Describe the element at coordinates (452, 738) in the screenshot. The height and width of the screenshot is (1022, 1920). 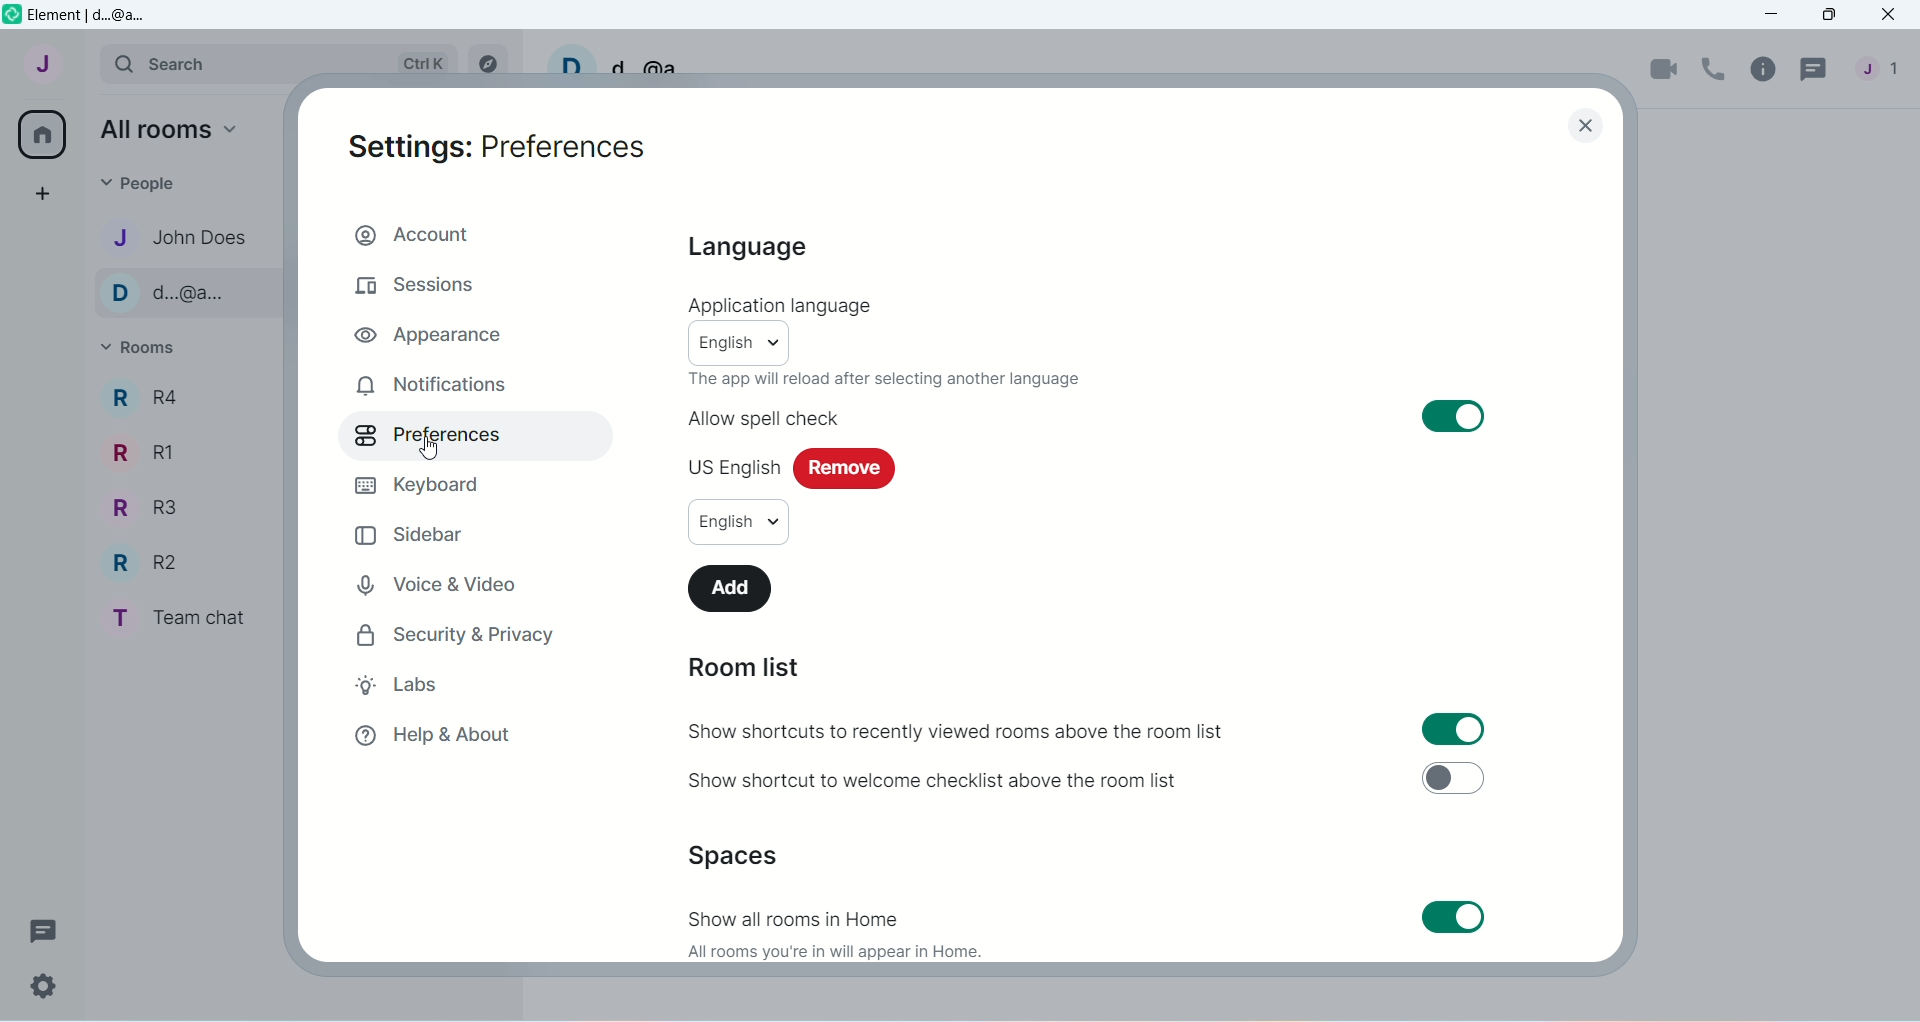
I see `Help and about` at that location.